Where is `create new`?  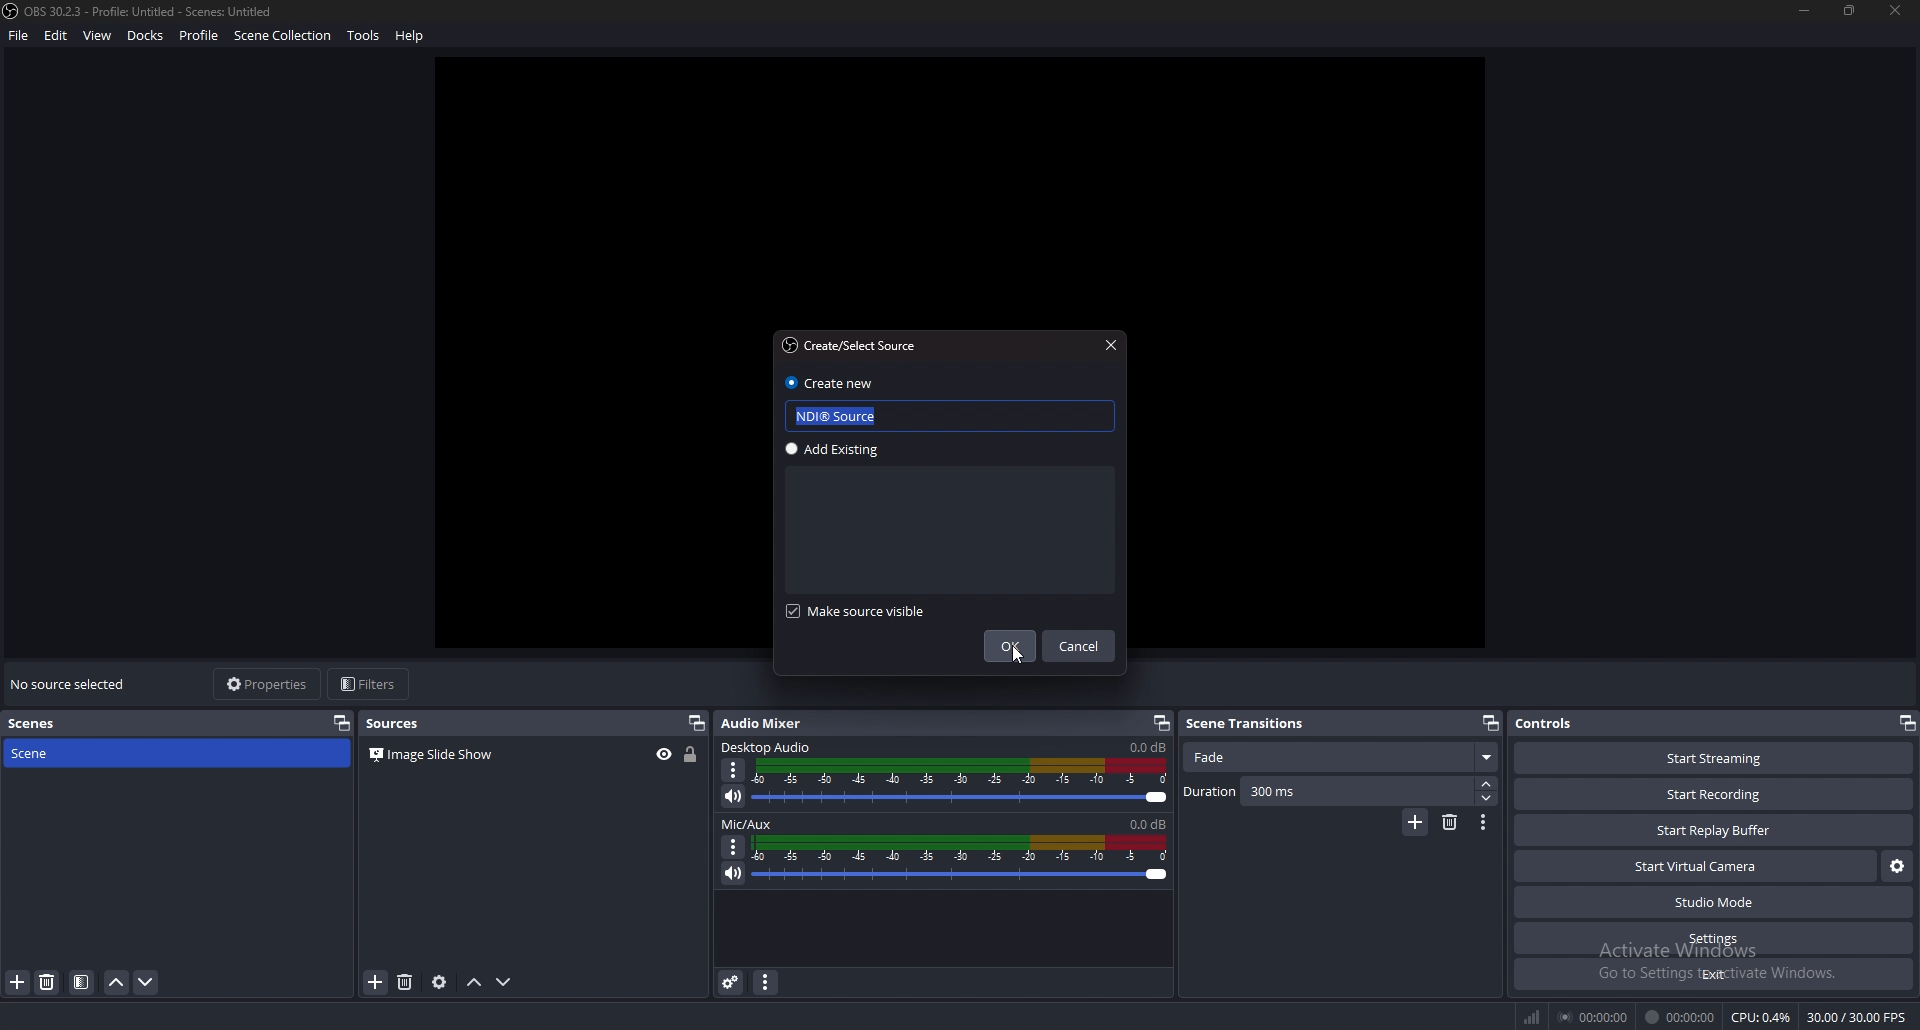
create new is located at coordinates (830, 382).